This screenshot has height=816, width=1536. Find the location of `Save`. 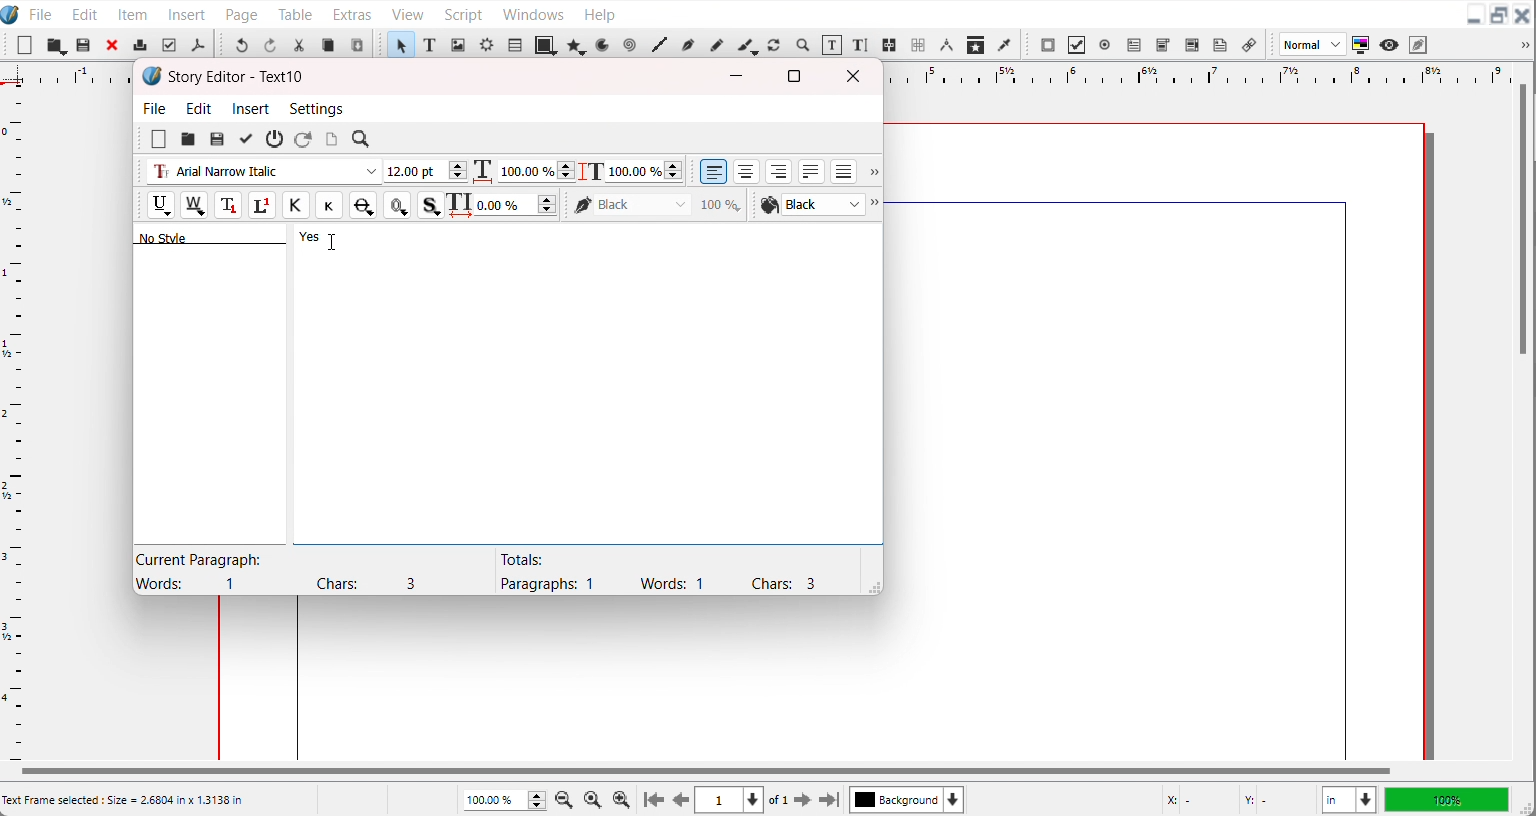

Save is located at coordinates (217, 139).